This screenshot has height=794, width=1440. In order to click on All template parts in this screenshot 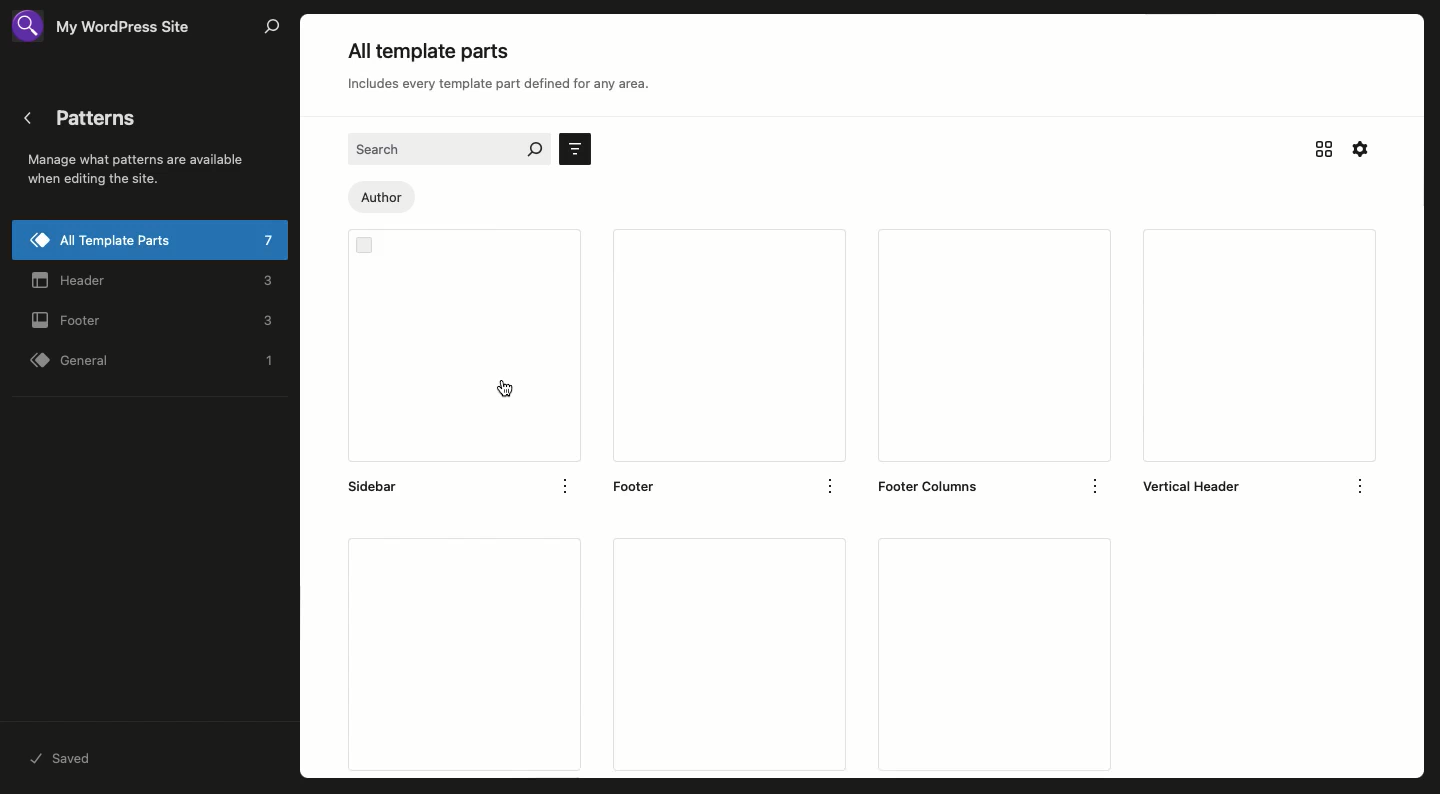, I will do `click(152, 240)`.